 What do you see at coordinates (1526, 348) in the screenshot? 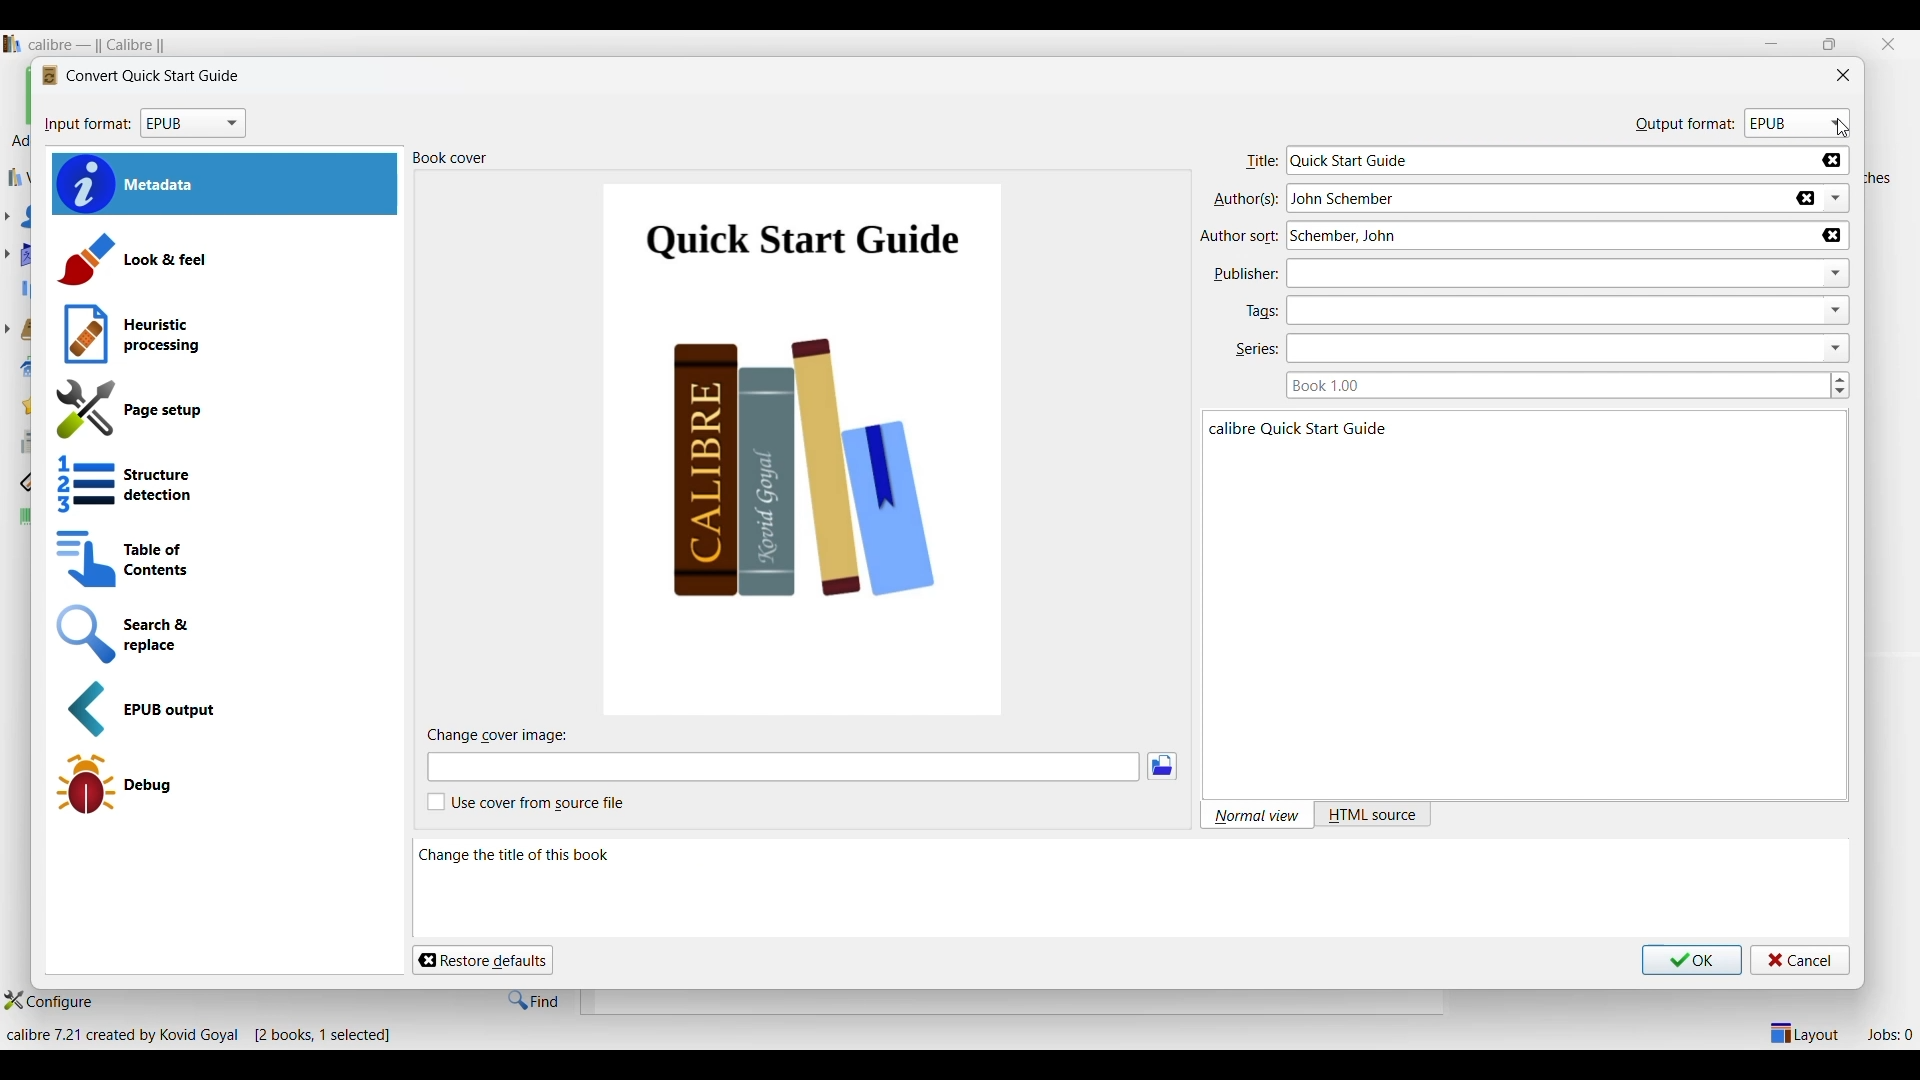
I see `Type in series` at bounding box center [1526, 348].